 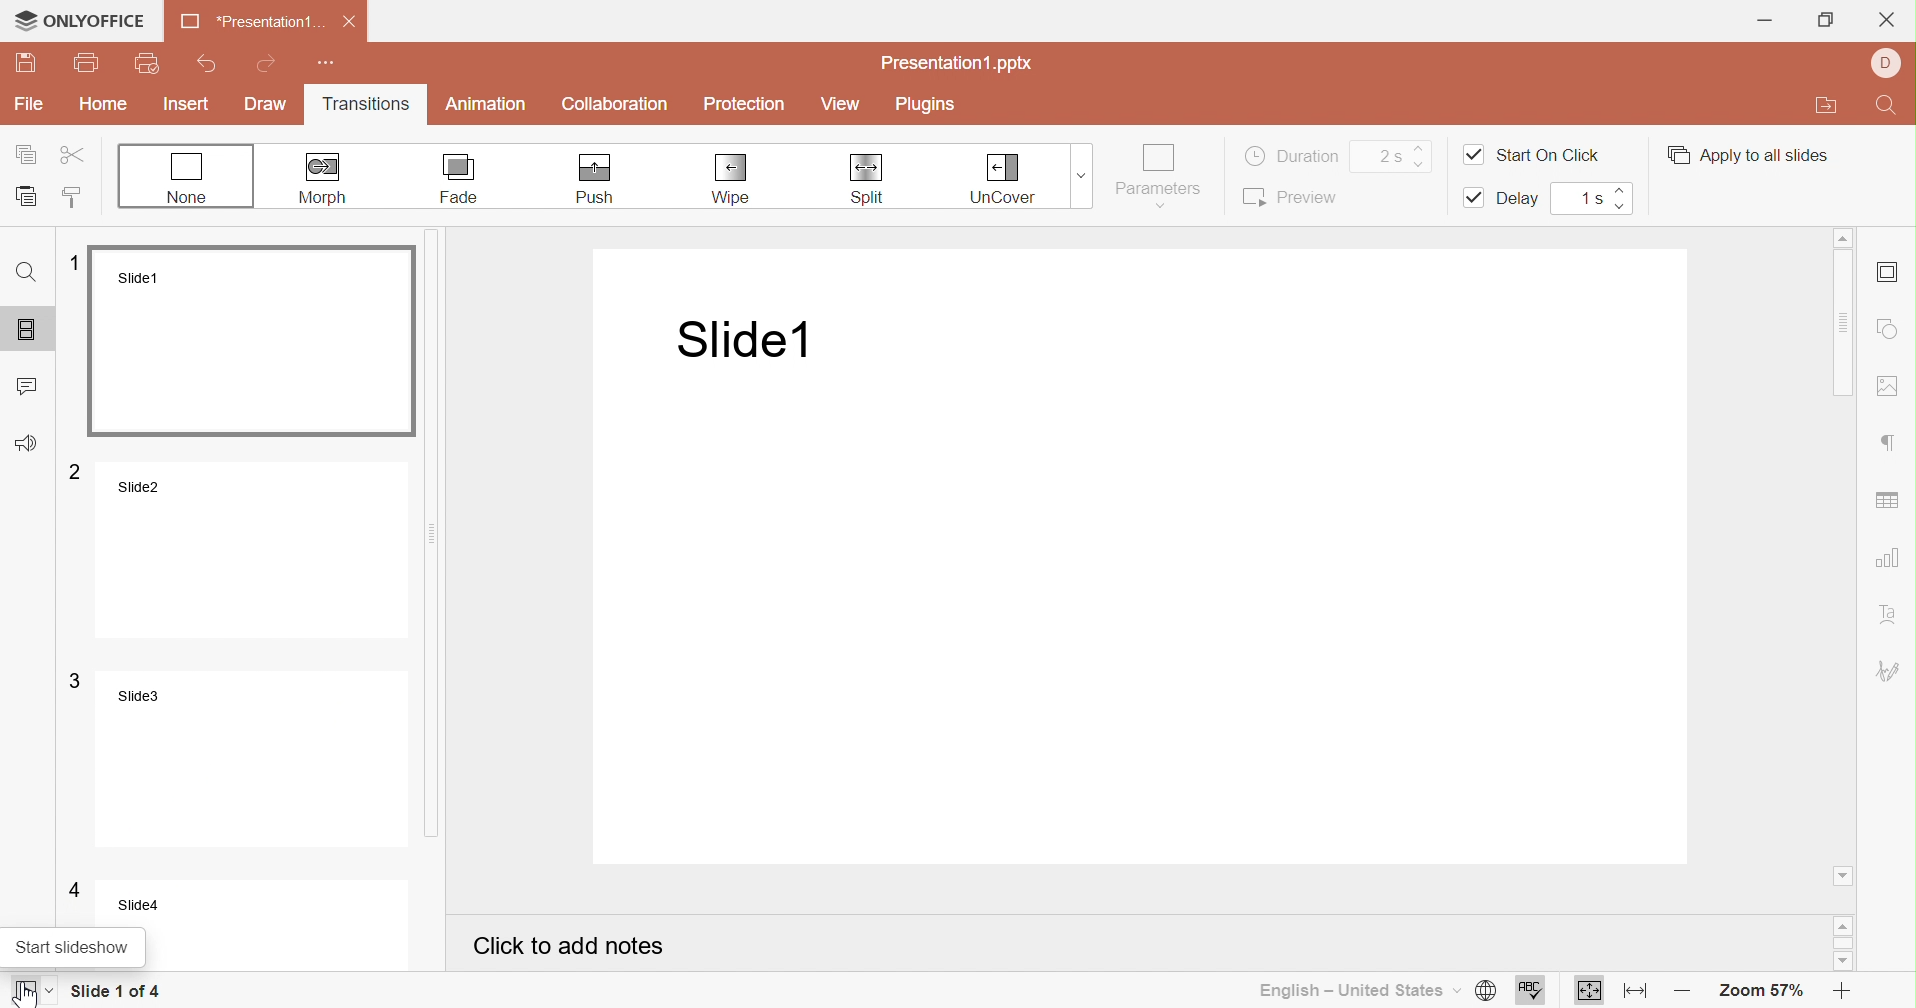 What do you see at coordinates (922, 103) in the screenshot?
I see `Plugins` at bounding box center [922, 103].